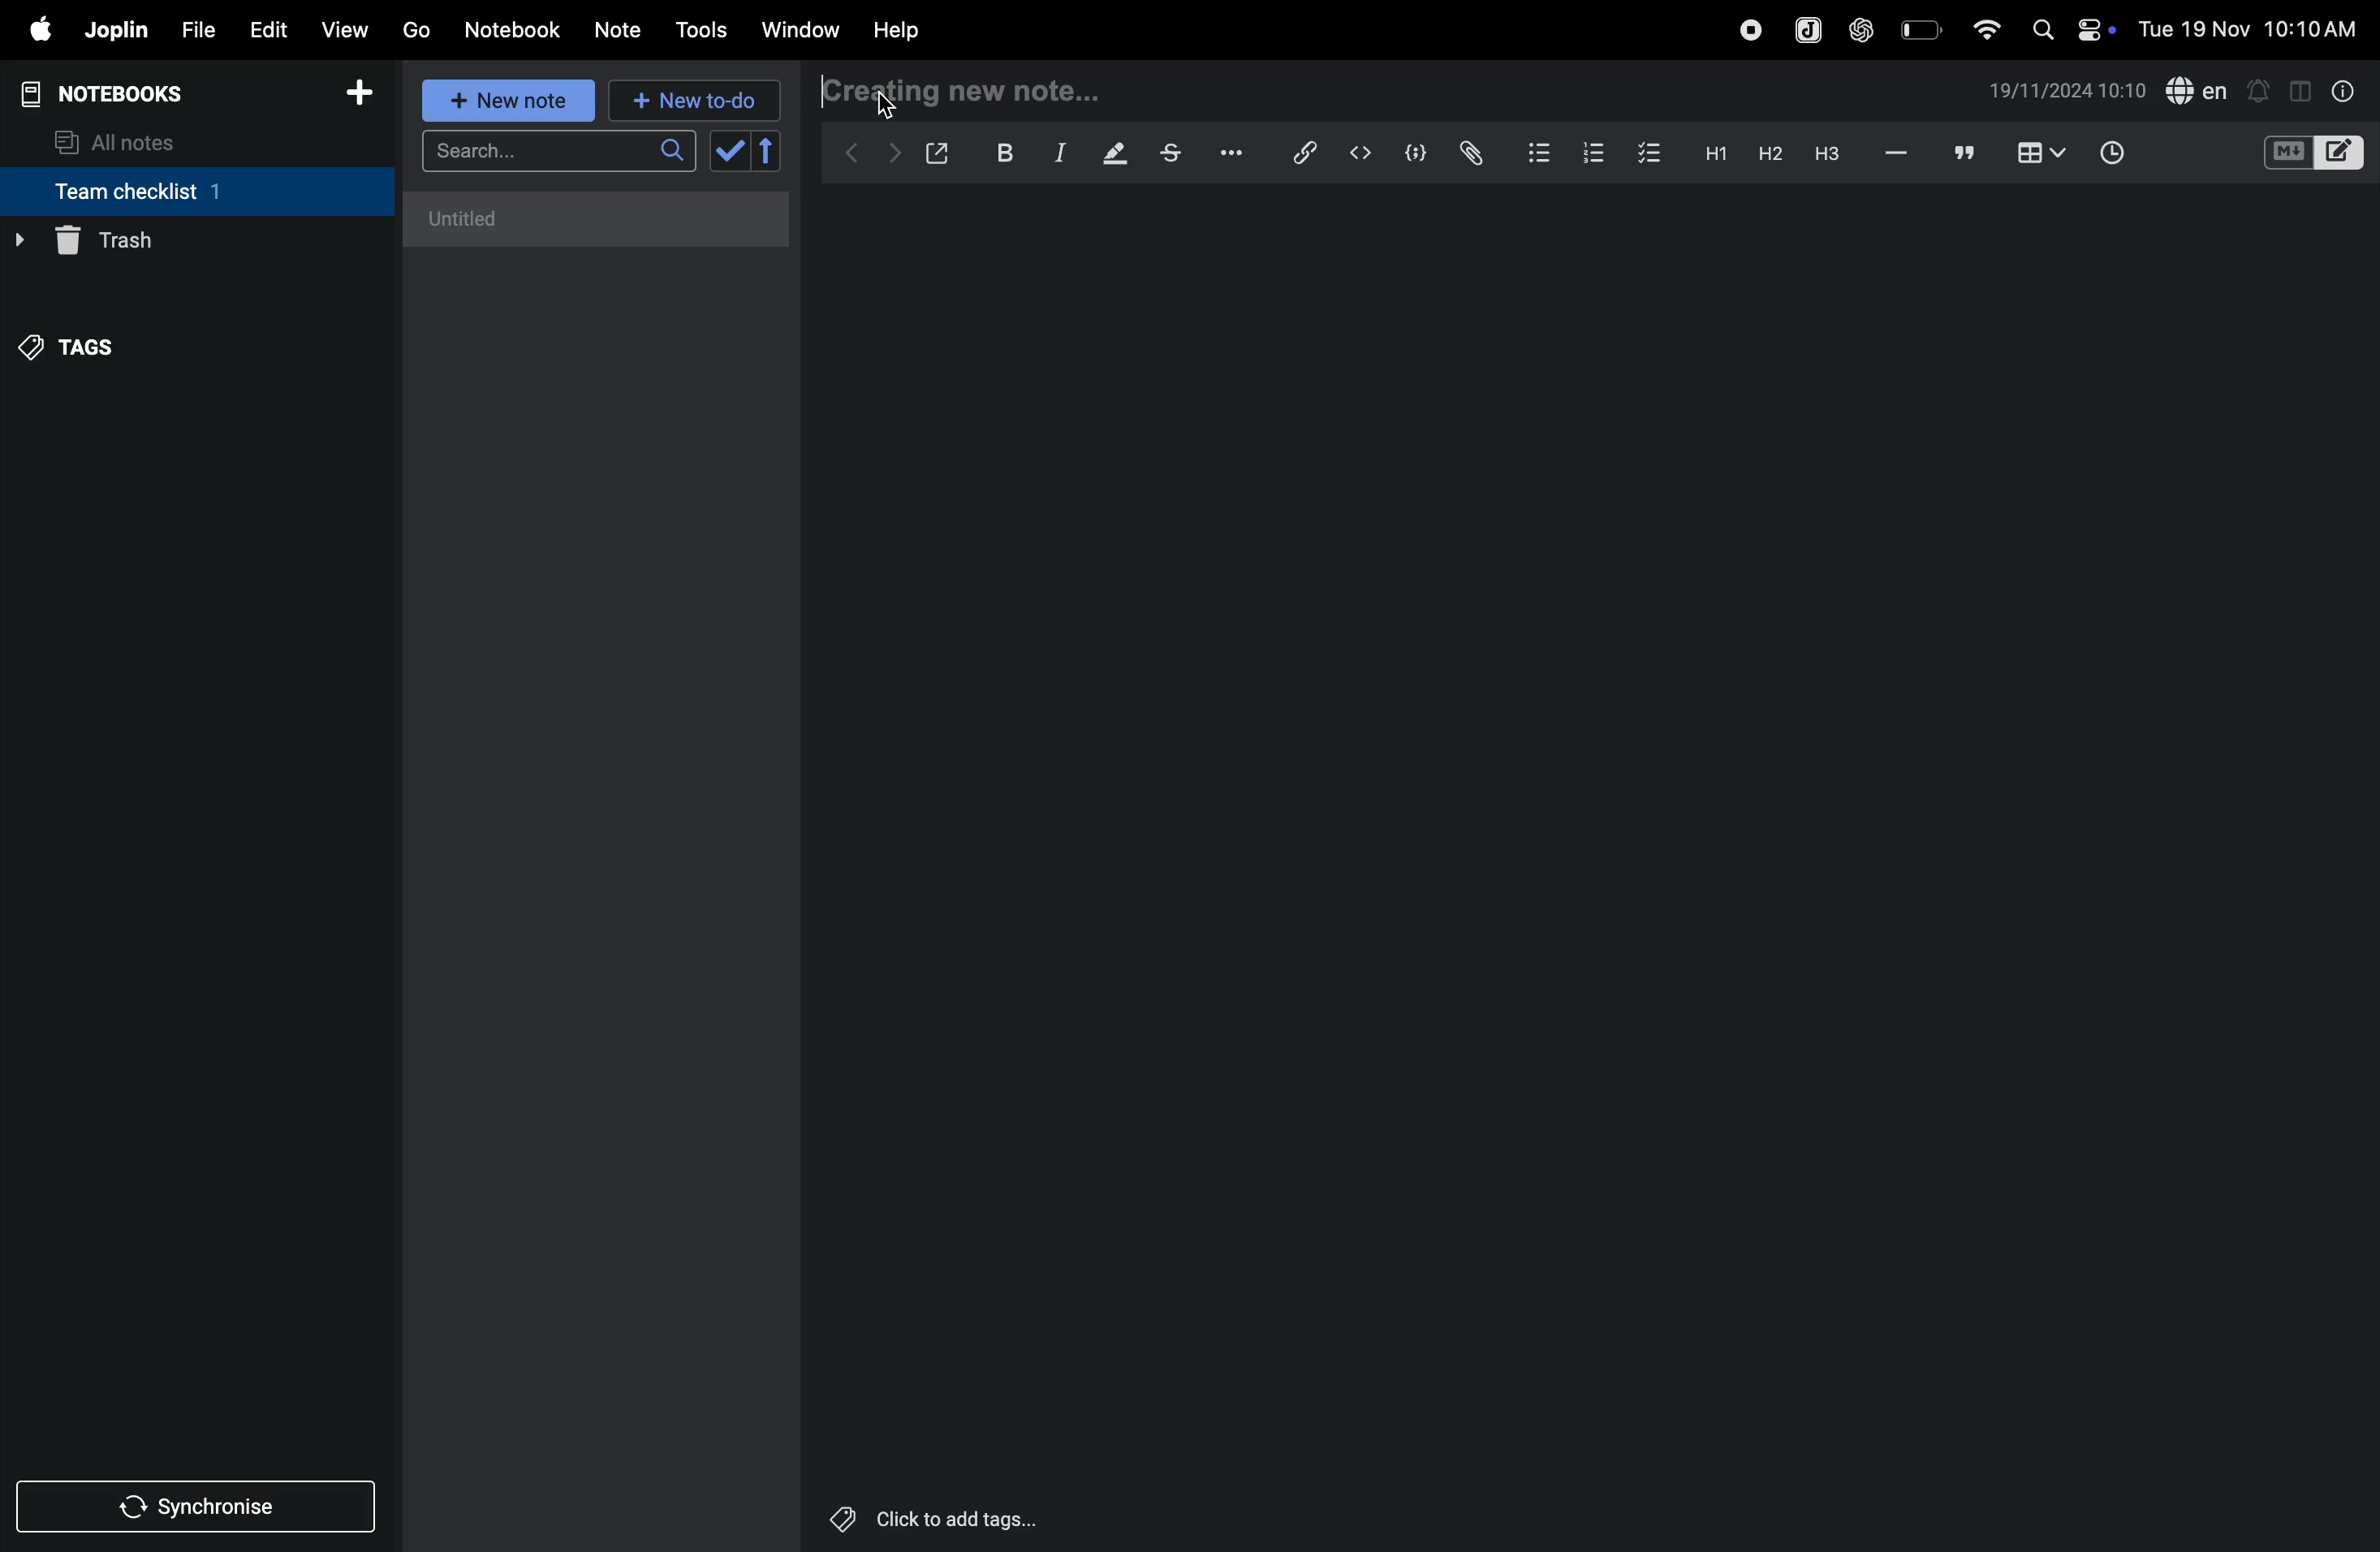 This screenshot has height=1552, width=2380. What do you see at coordinates (691, 101) in the screenshot?
I see `new to d0` at bounding box center [691, 101].